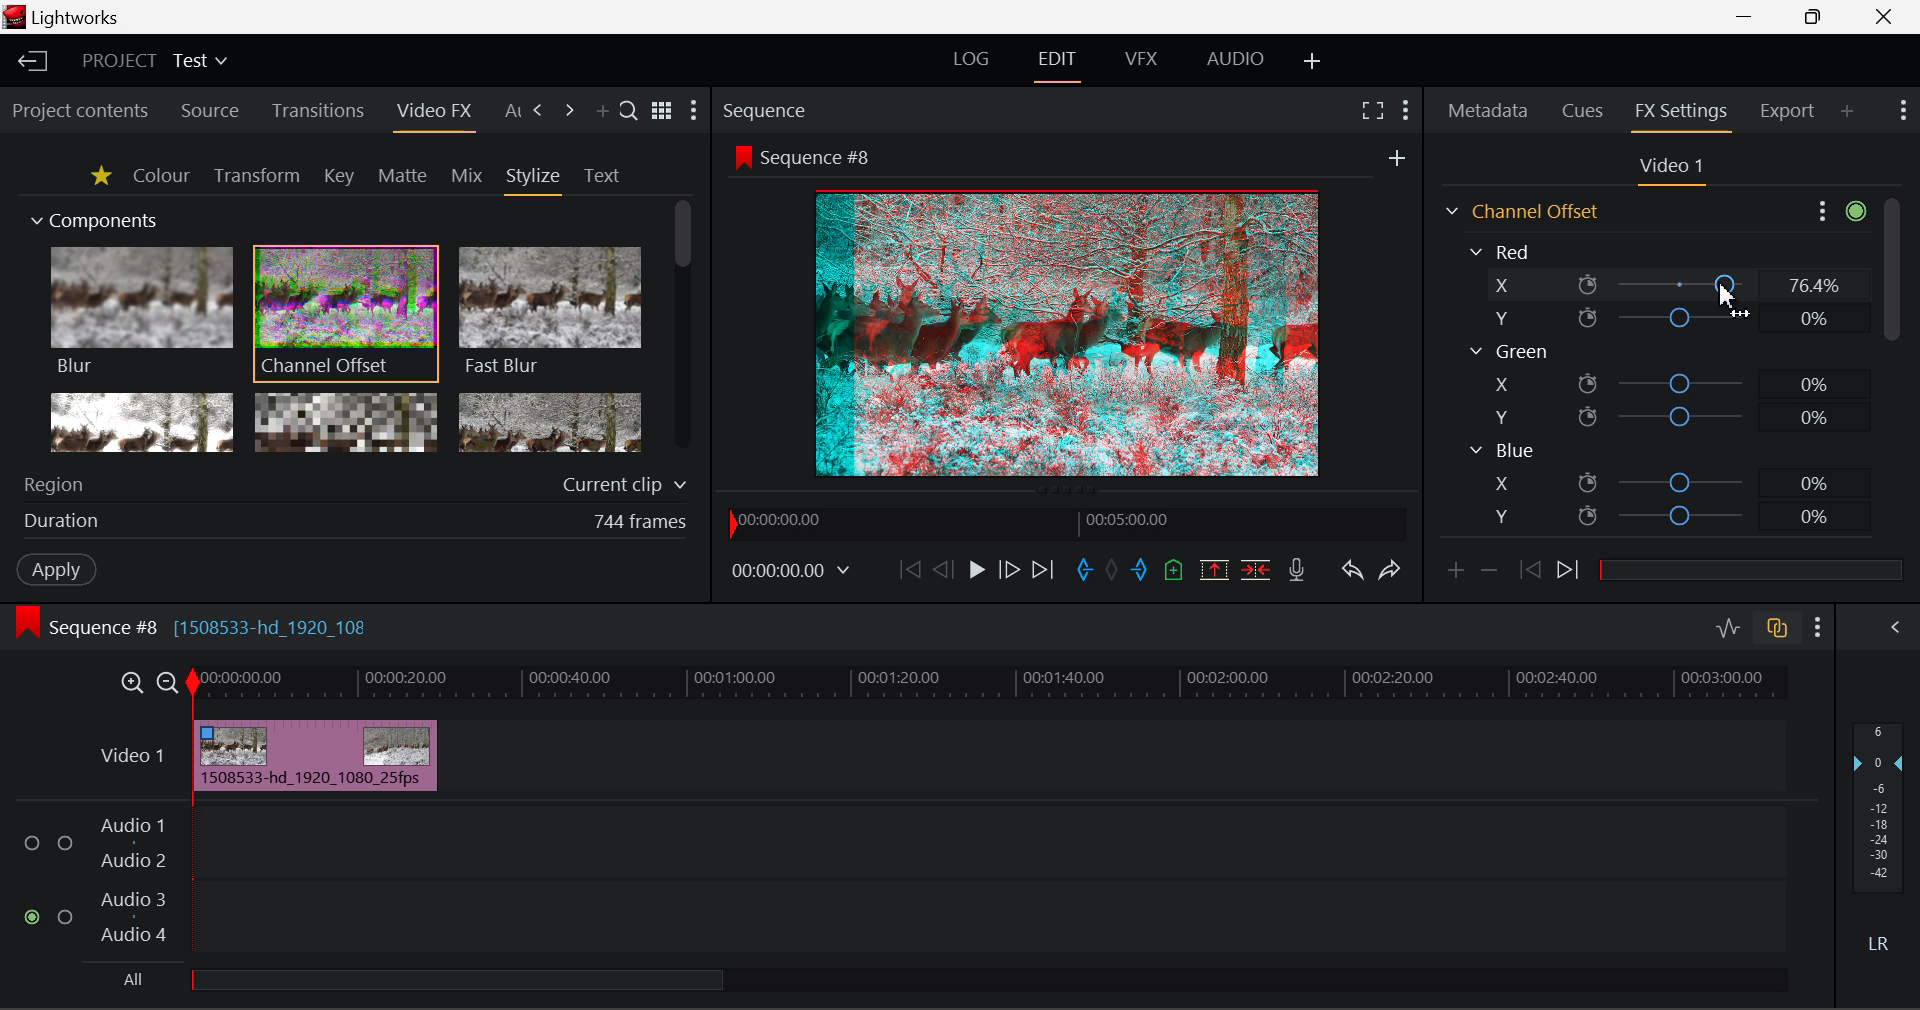 The image size is (1920, 1010). I want to click on Fast Blur, so click(551, 312).